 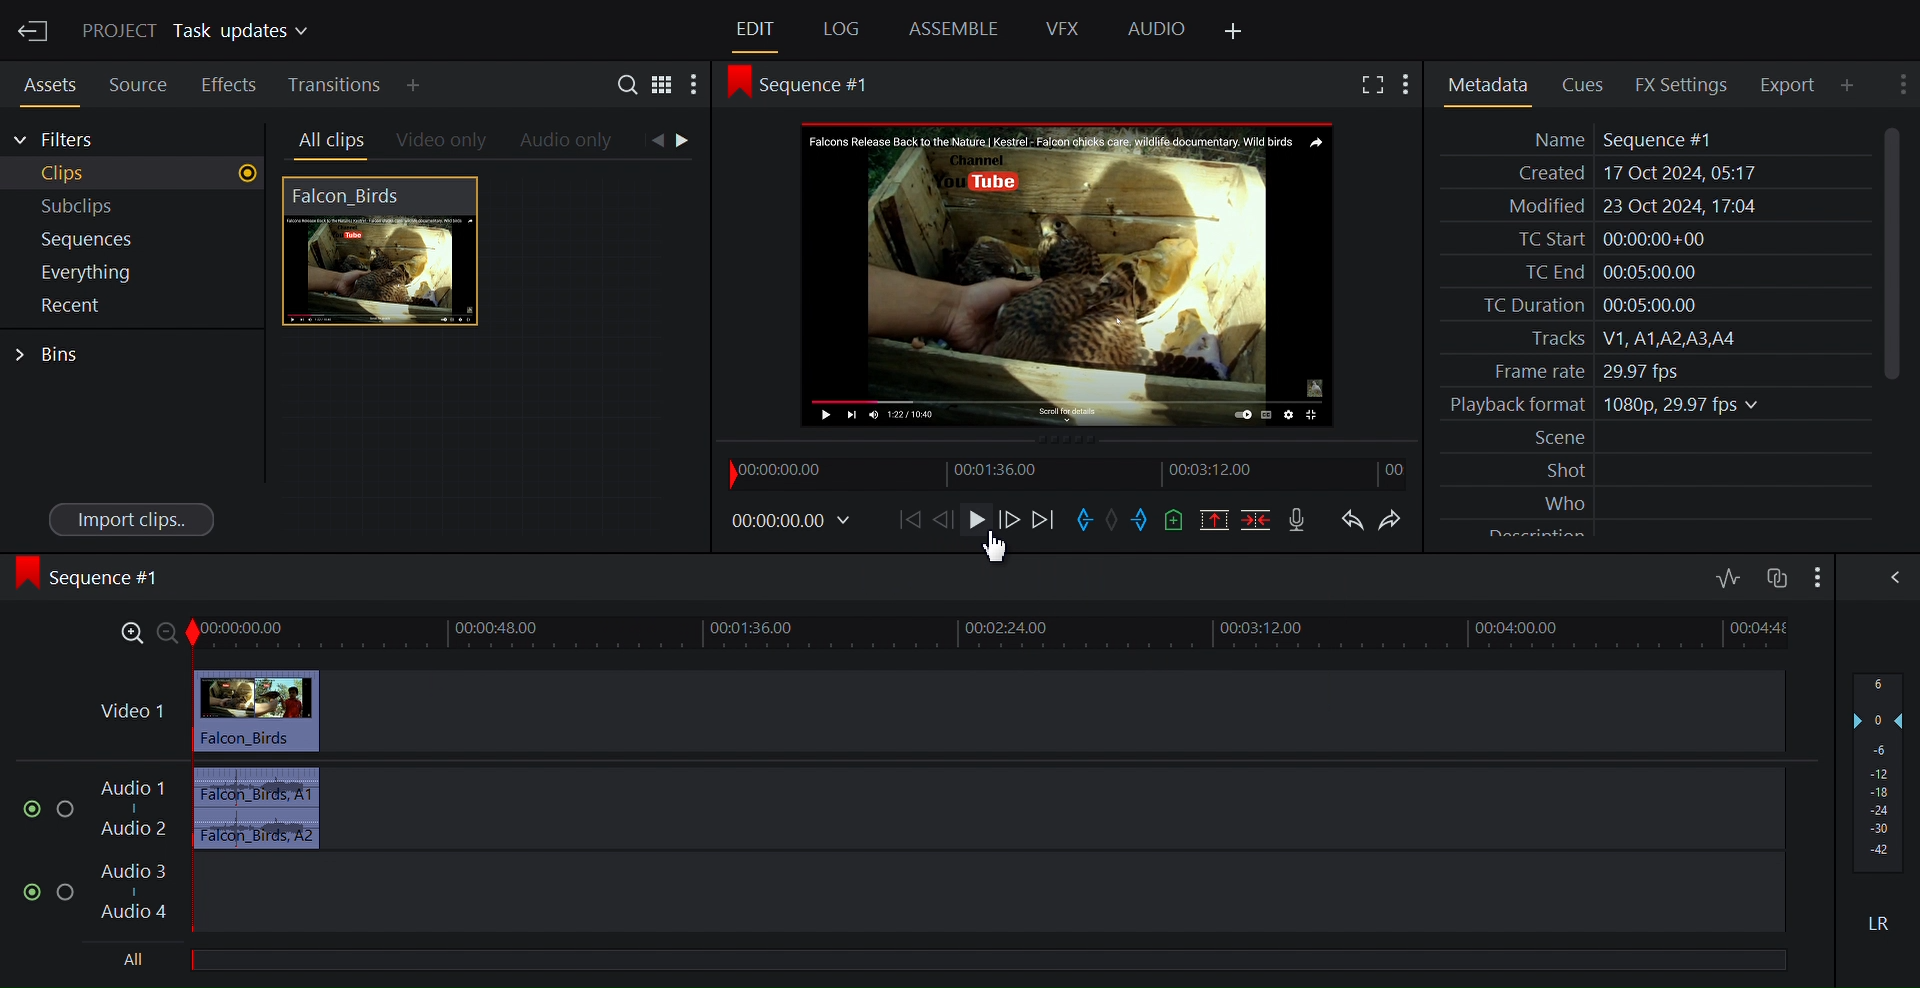 I want to click on Edit, so click(x=757, y=30).